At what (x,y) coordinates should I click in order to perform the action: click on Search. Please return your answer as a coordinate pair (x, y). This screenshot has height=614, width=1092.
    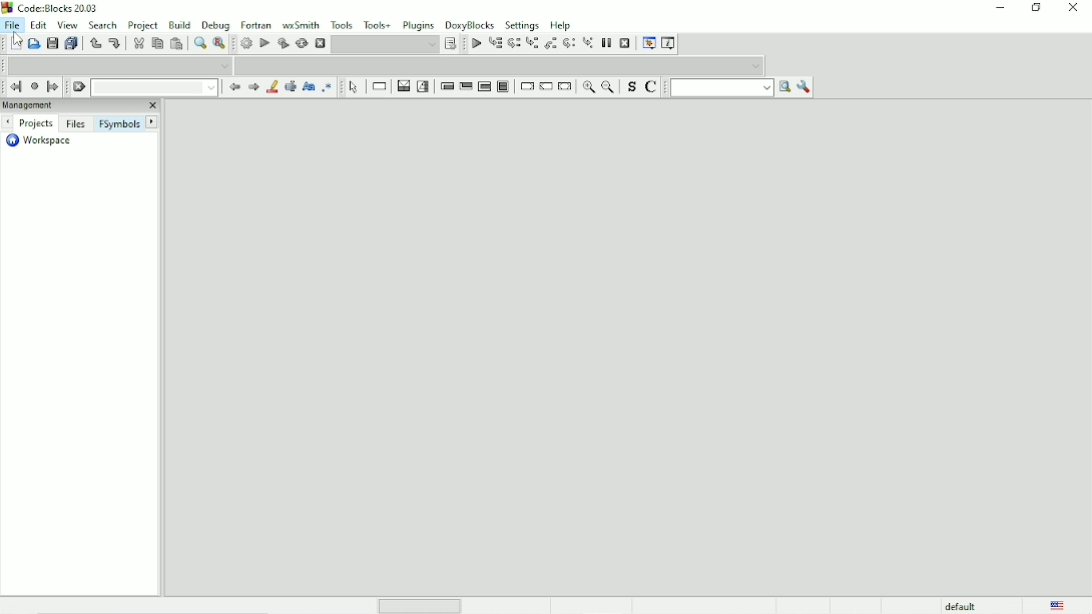
    Looking at the image, I should click on (103, 25).